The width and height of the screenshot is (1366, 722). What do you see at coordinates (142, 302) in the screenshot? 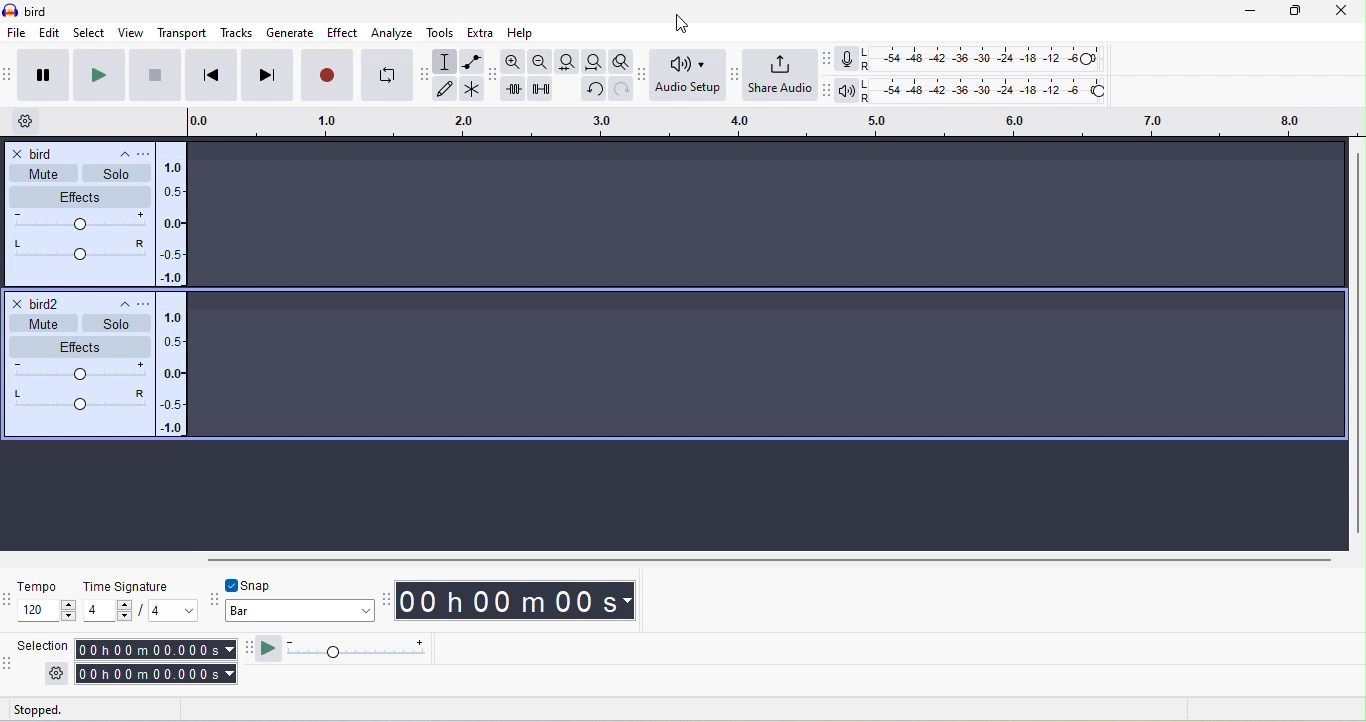
I see `open menu` at bounding box center [142, 302].